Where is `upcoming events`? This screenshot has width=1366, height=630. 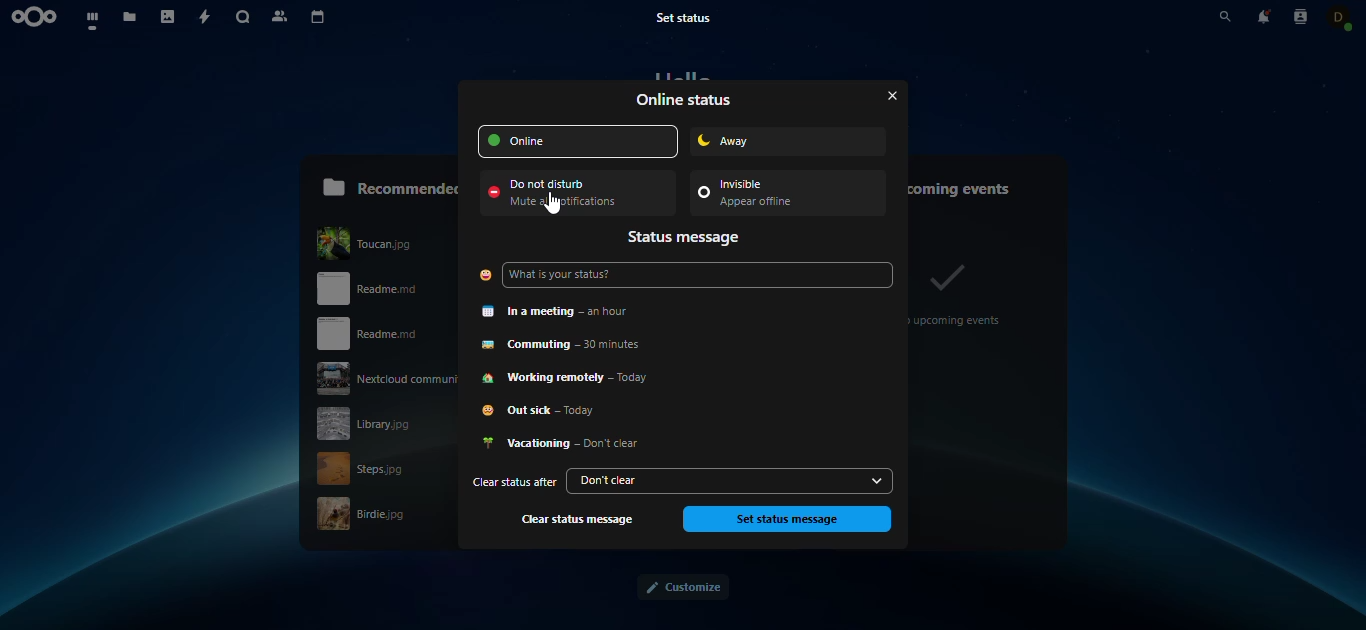 upcoming events is located at coordinates (972, 184).